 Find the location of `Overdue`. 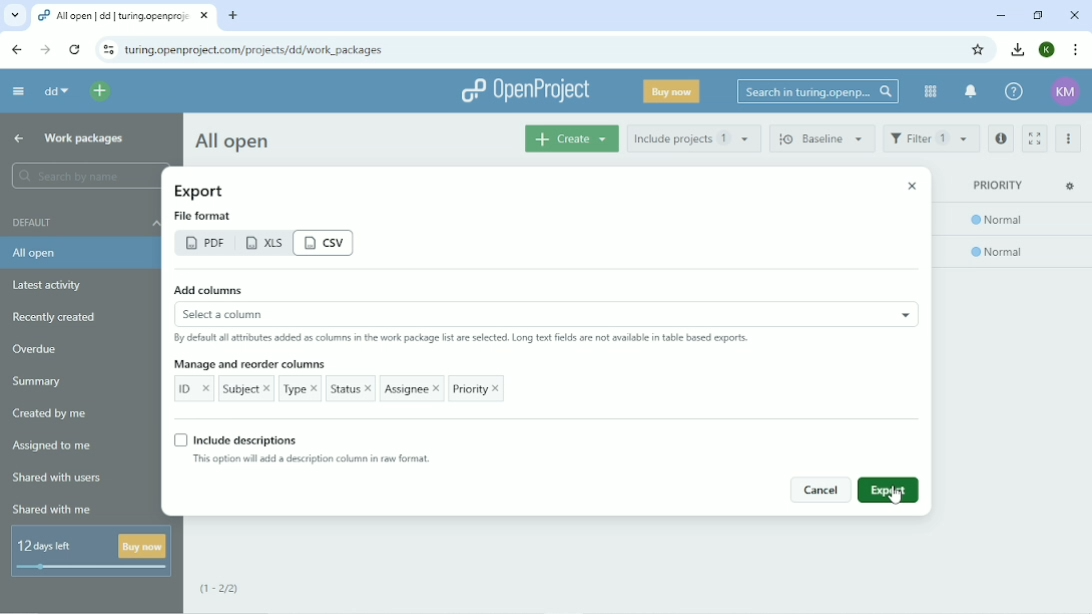

Overdue is located at coordinates (35, 349).